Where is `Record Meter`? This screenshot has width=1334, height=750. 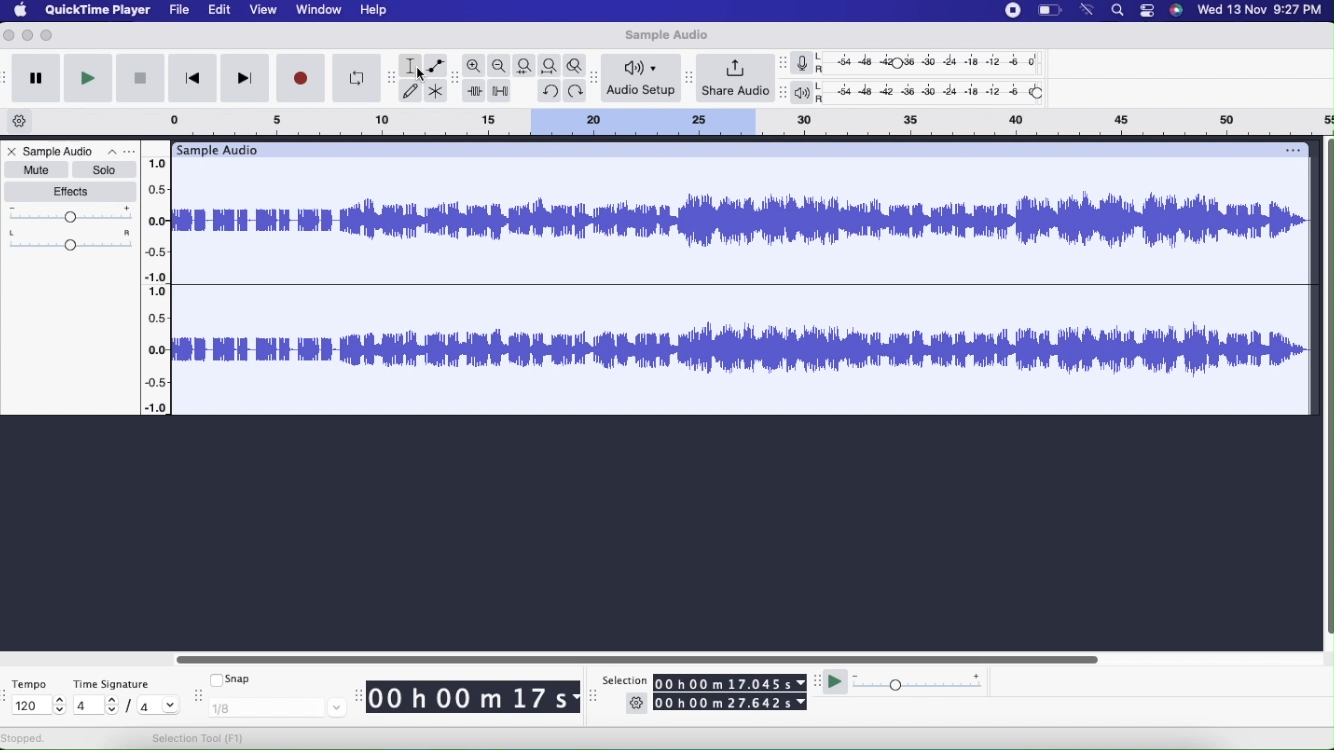
Record Meter is located at coordinates (808, 63).